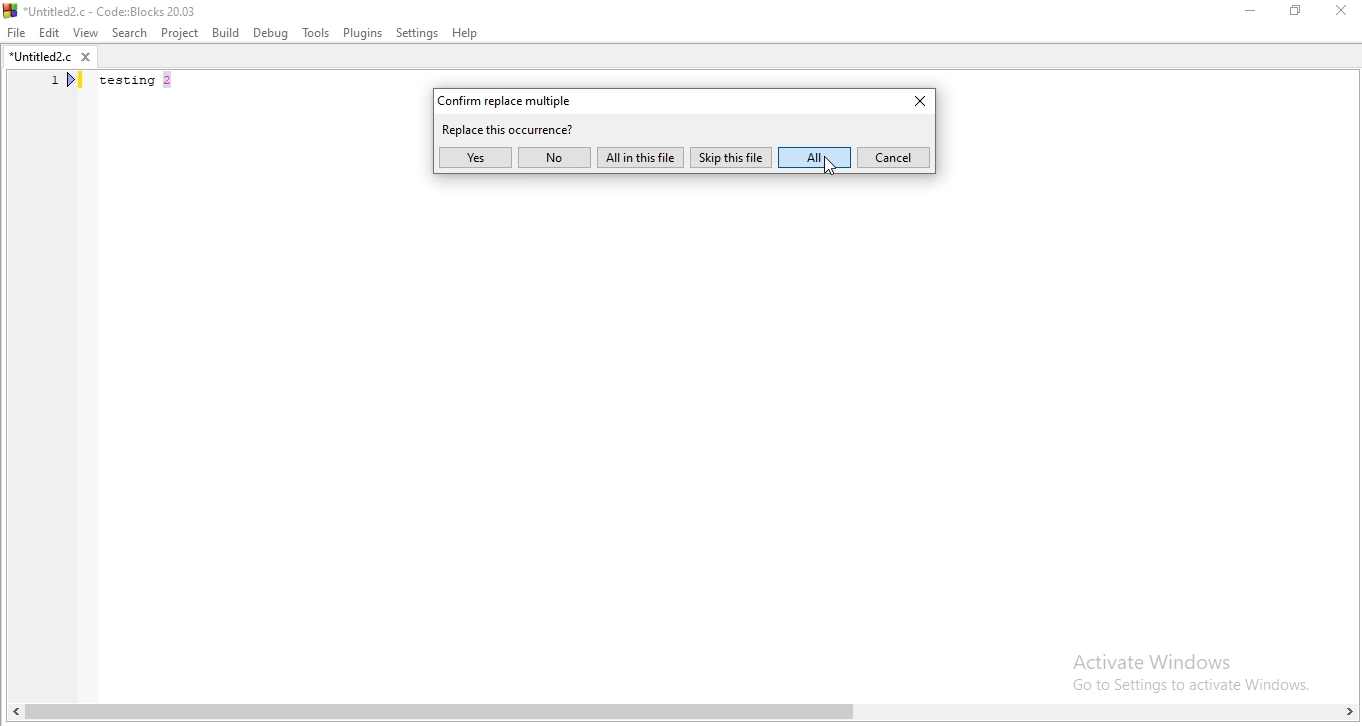  Describe the element at coordinates (140, 83) in the screenshot. I see `testing 2` at that location.